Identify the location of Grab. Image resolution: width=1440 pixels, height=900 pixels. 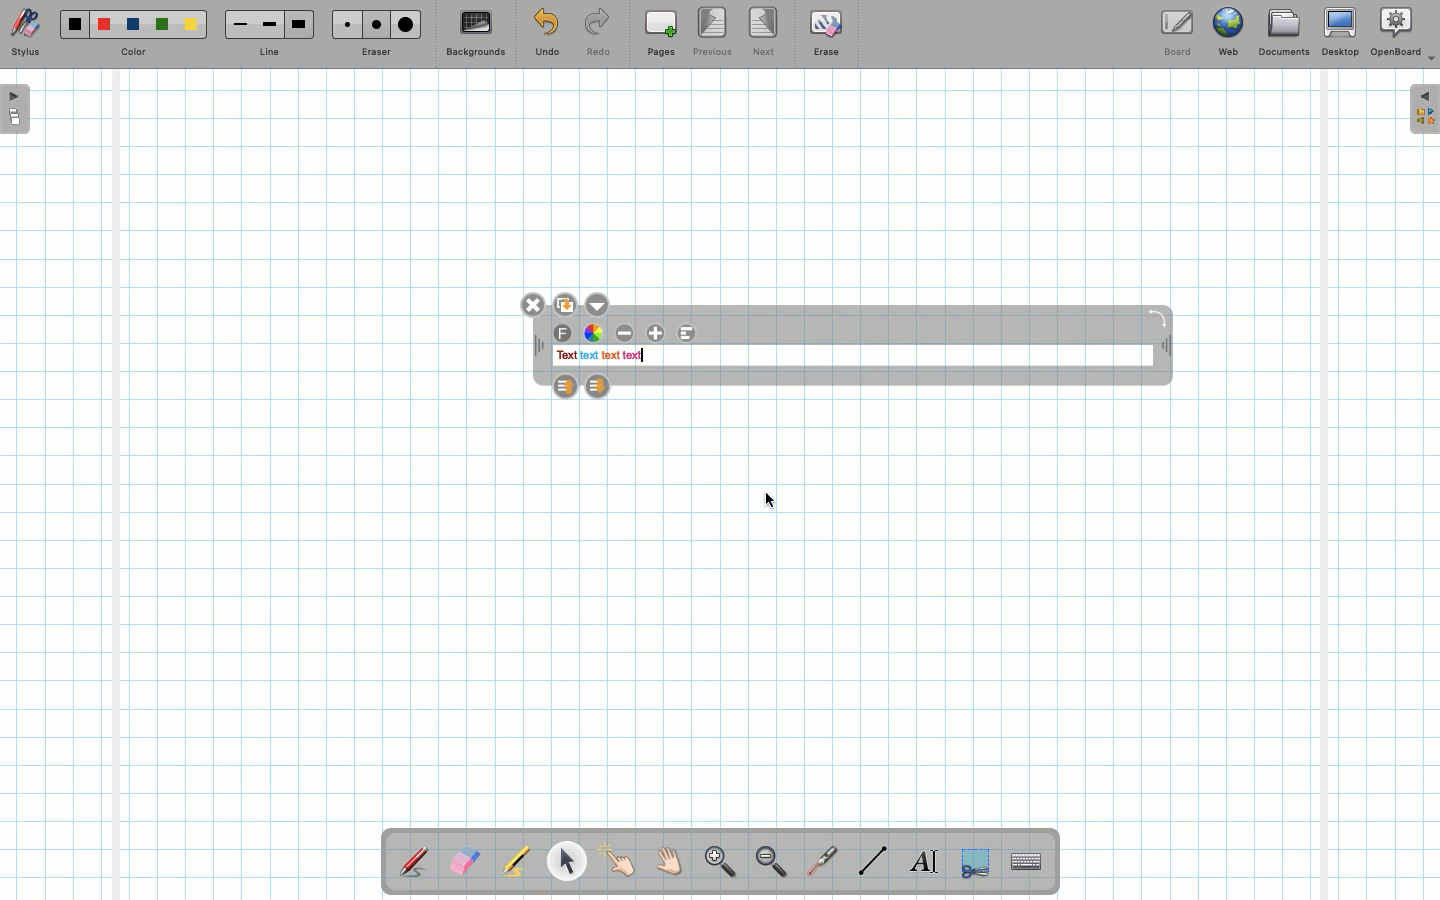
(670, 864).